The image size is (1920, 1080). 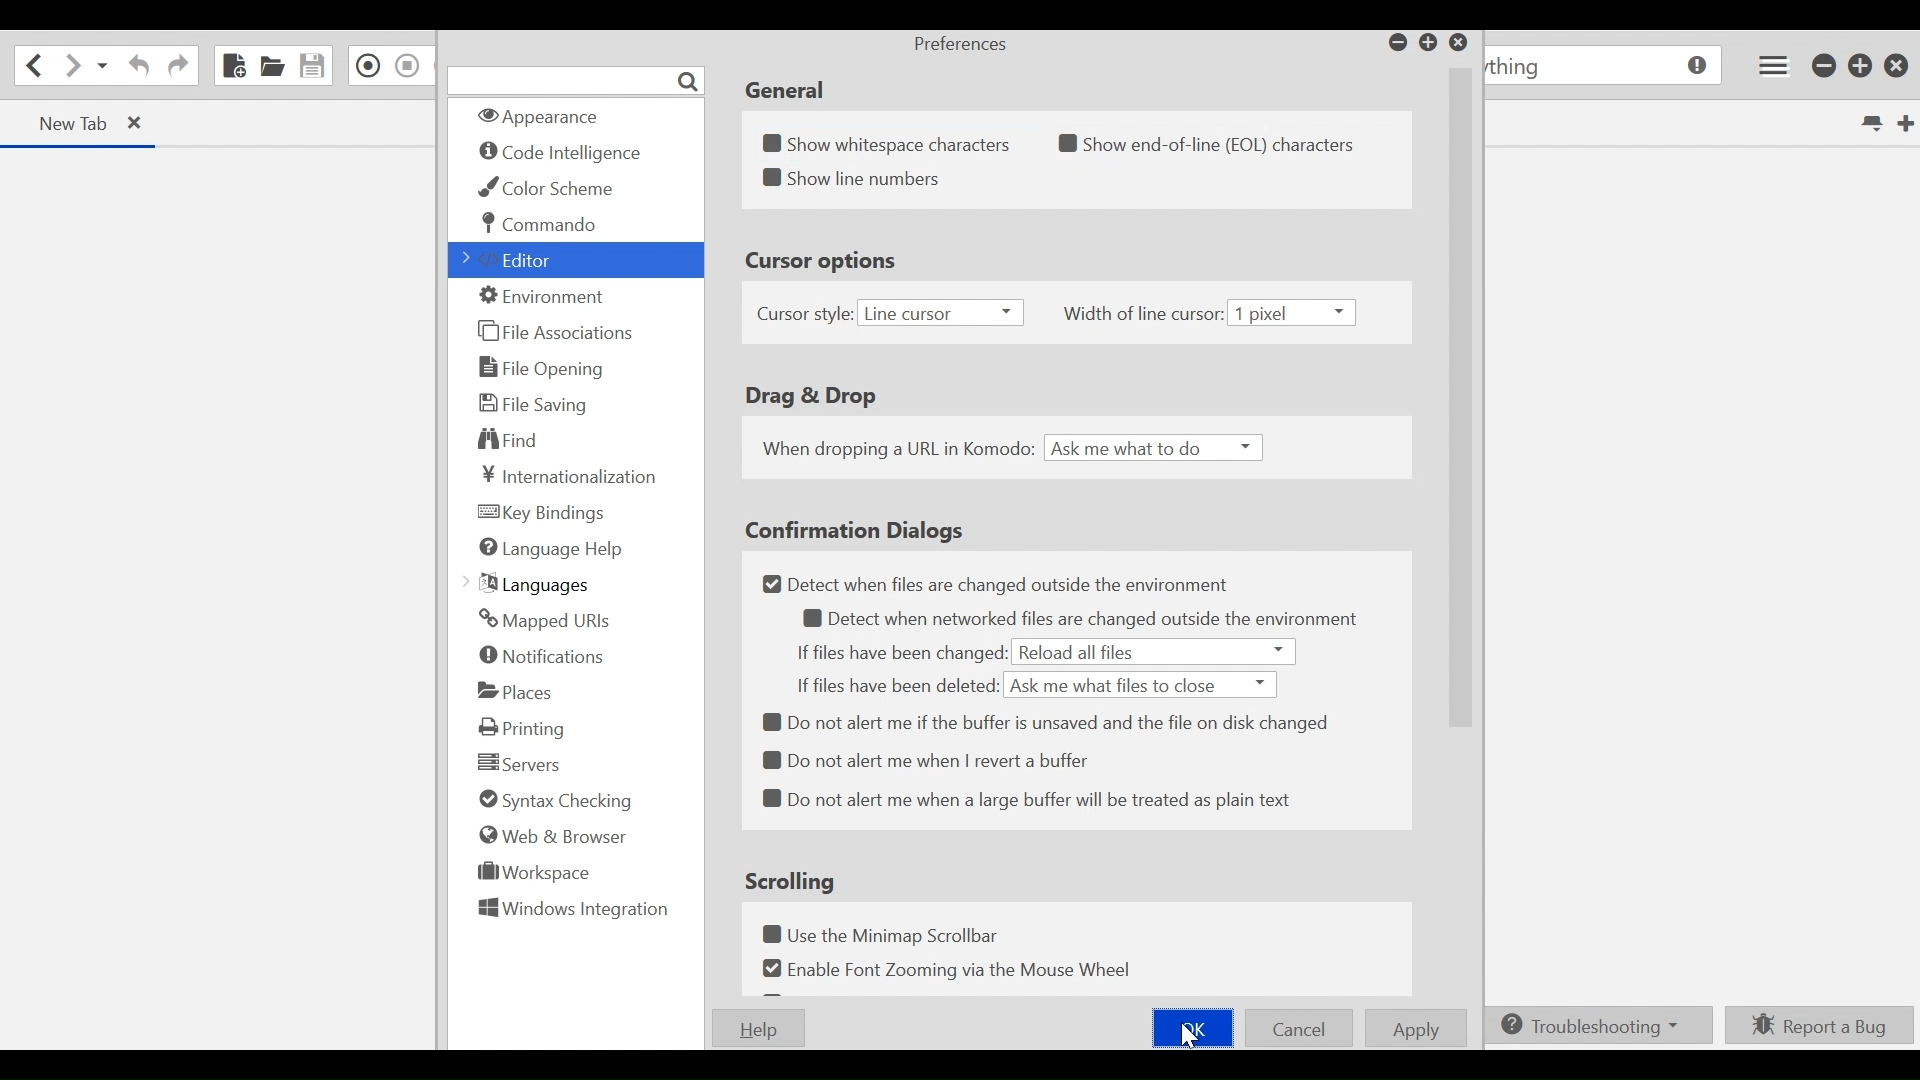 What do you see at coordinates (1025, 800) in the screenshot?
I see ` Do not alert me when a large buffer will be treated as plain text` at bounding box center [1025, 800].